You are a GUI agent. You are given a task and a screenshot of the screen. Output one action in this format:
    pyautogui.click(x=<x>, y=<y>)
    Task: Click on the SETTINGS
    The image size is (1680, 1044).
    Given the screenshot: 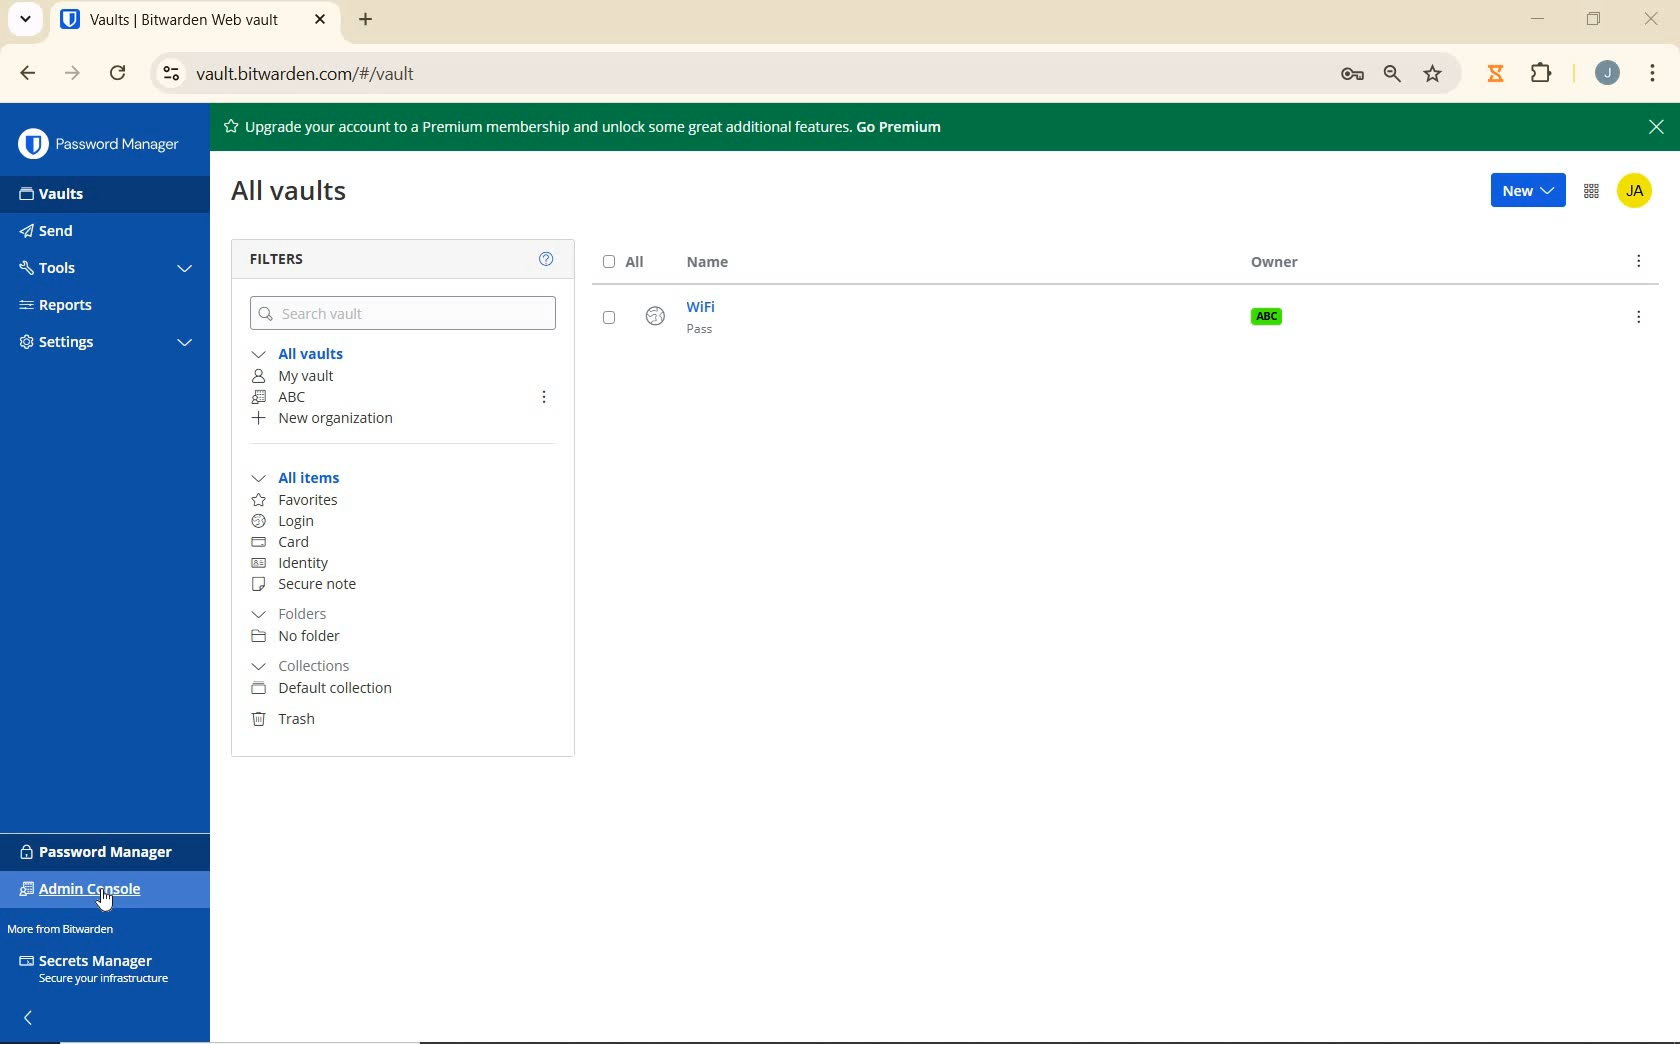 What is the action you would take?
    pyautogui.click(x=110, y=343)
    